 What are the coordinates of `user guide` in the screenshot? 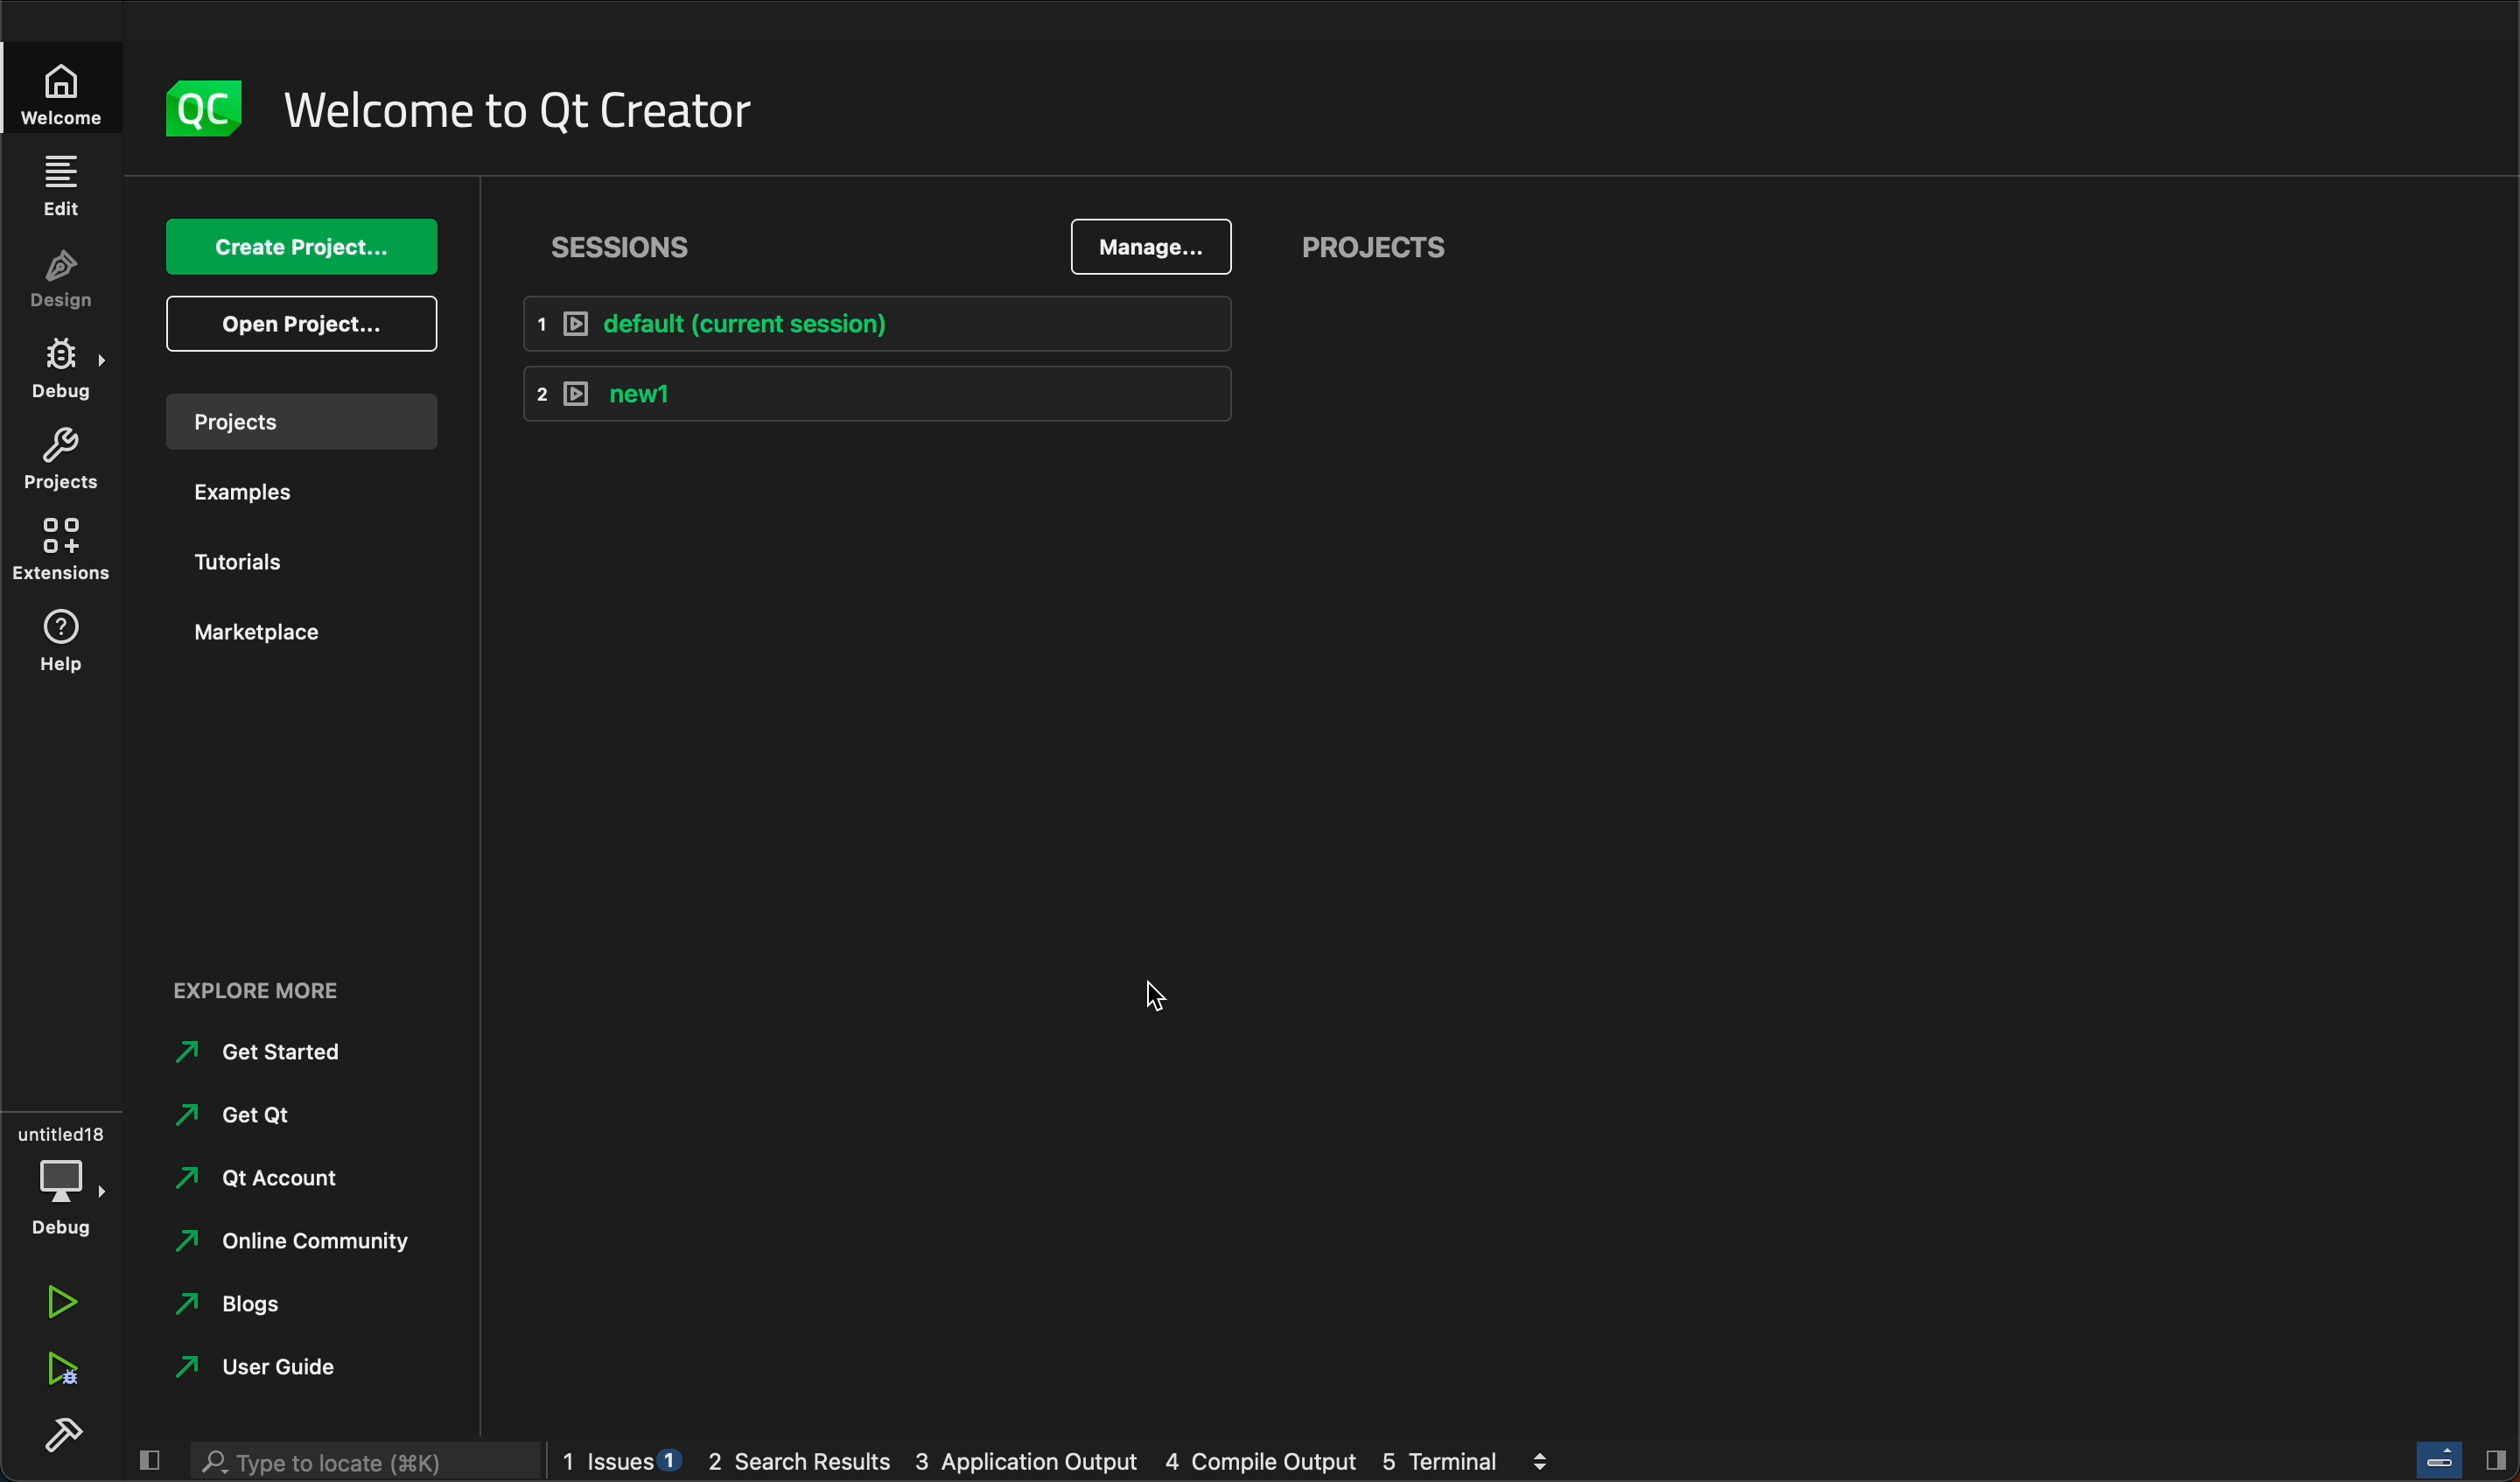 It's located at (284, 1368).